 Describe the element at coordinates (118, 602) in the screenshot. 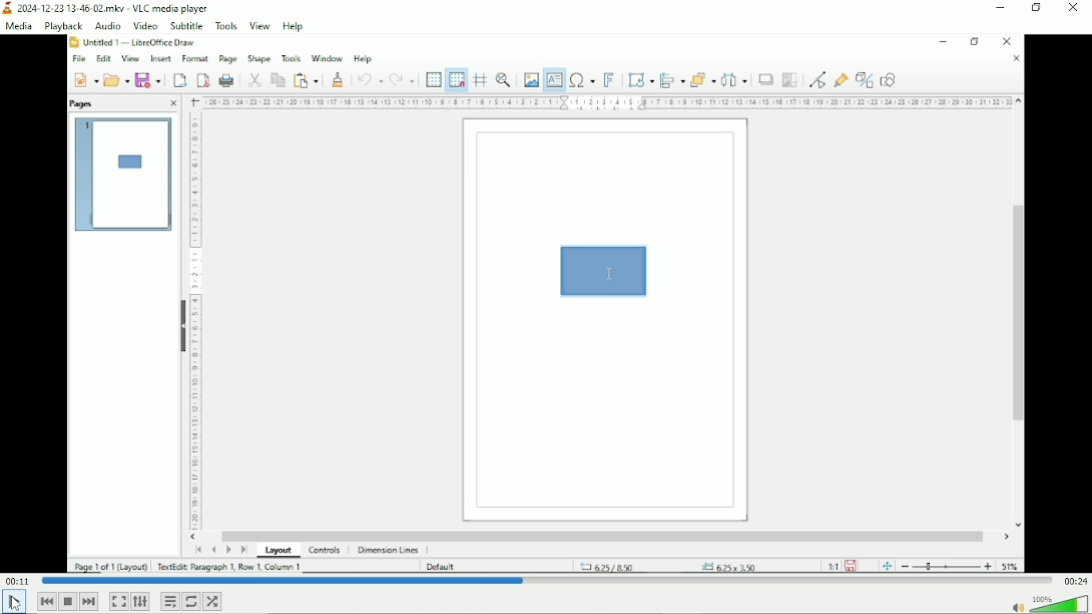

I see `Toggle video in fullscreen` at that location.